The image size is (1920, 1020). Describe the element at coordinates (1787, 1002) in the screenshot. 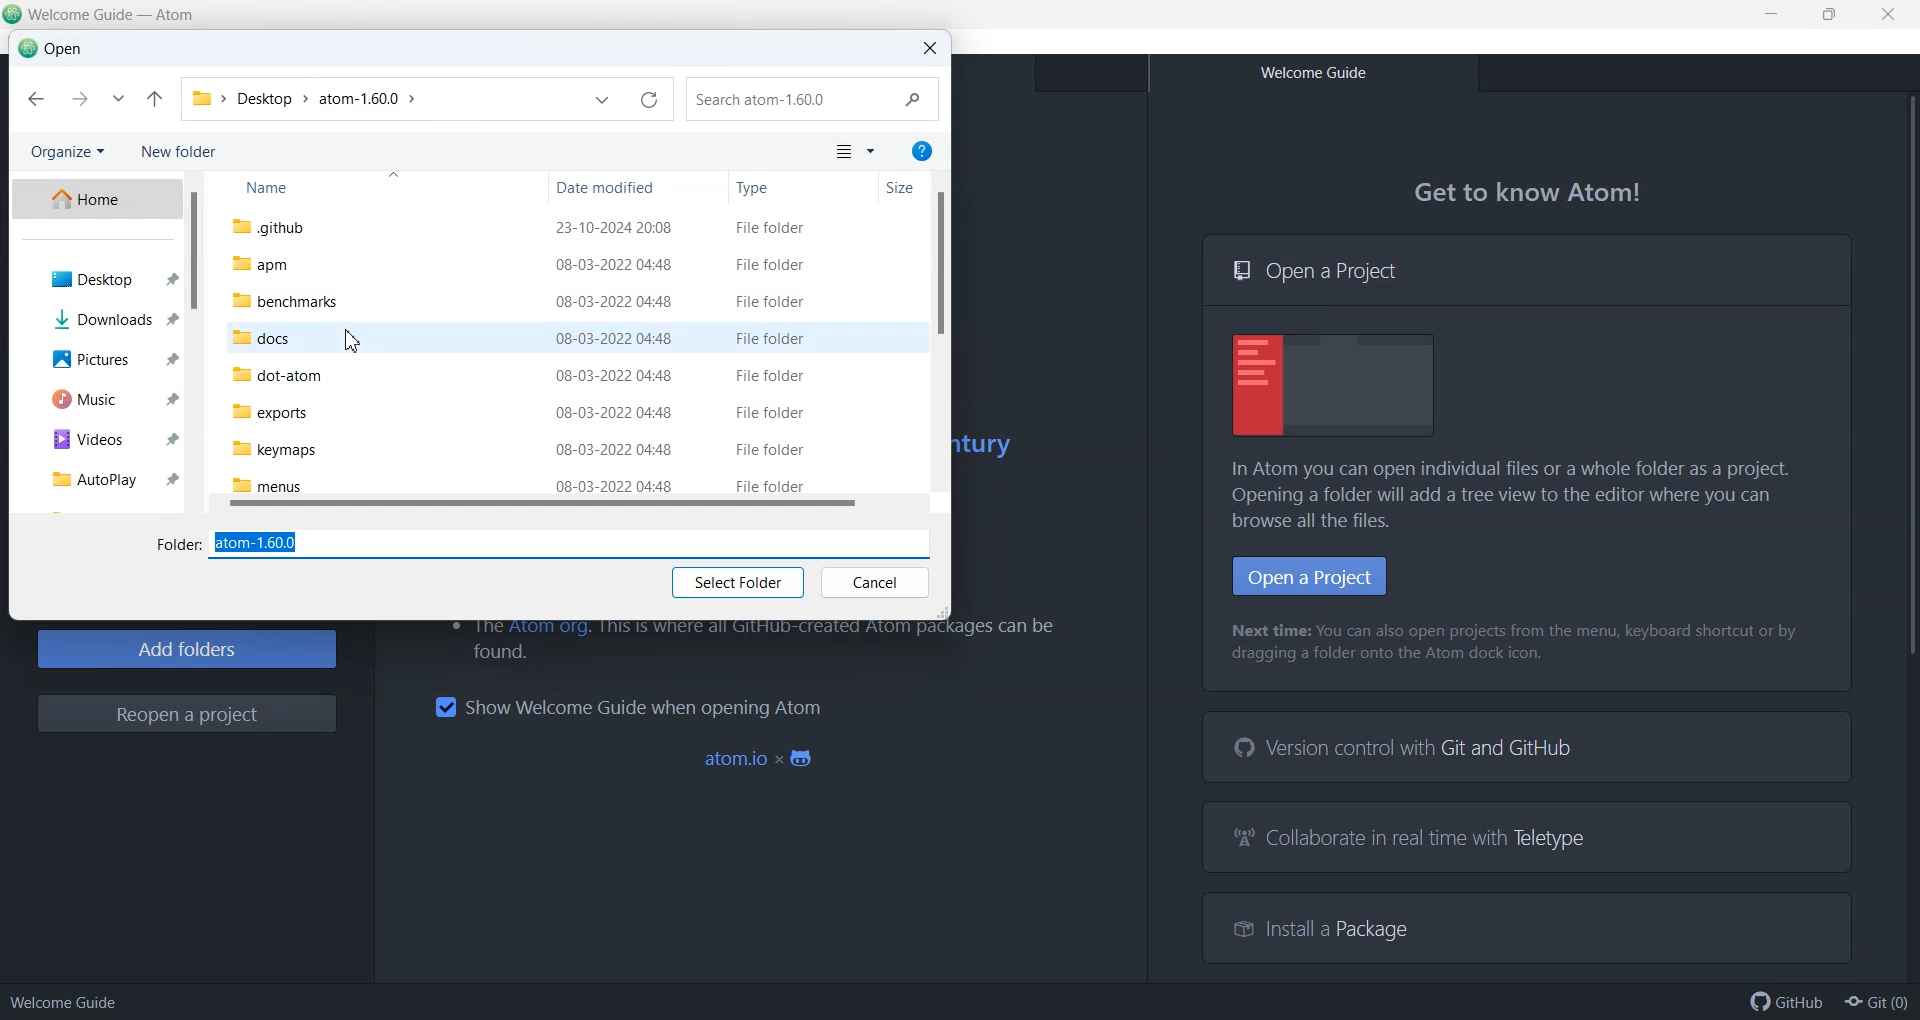

I see `GitHub` at that location.